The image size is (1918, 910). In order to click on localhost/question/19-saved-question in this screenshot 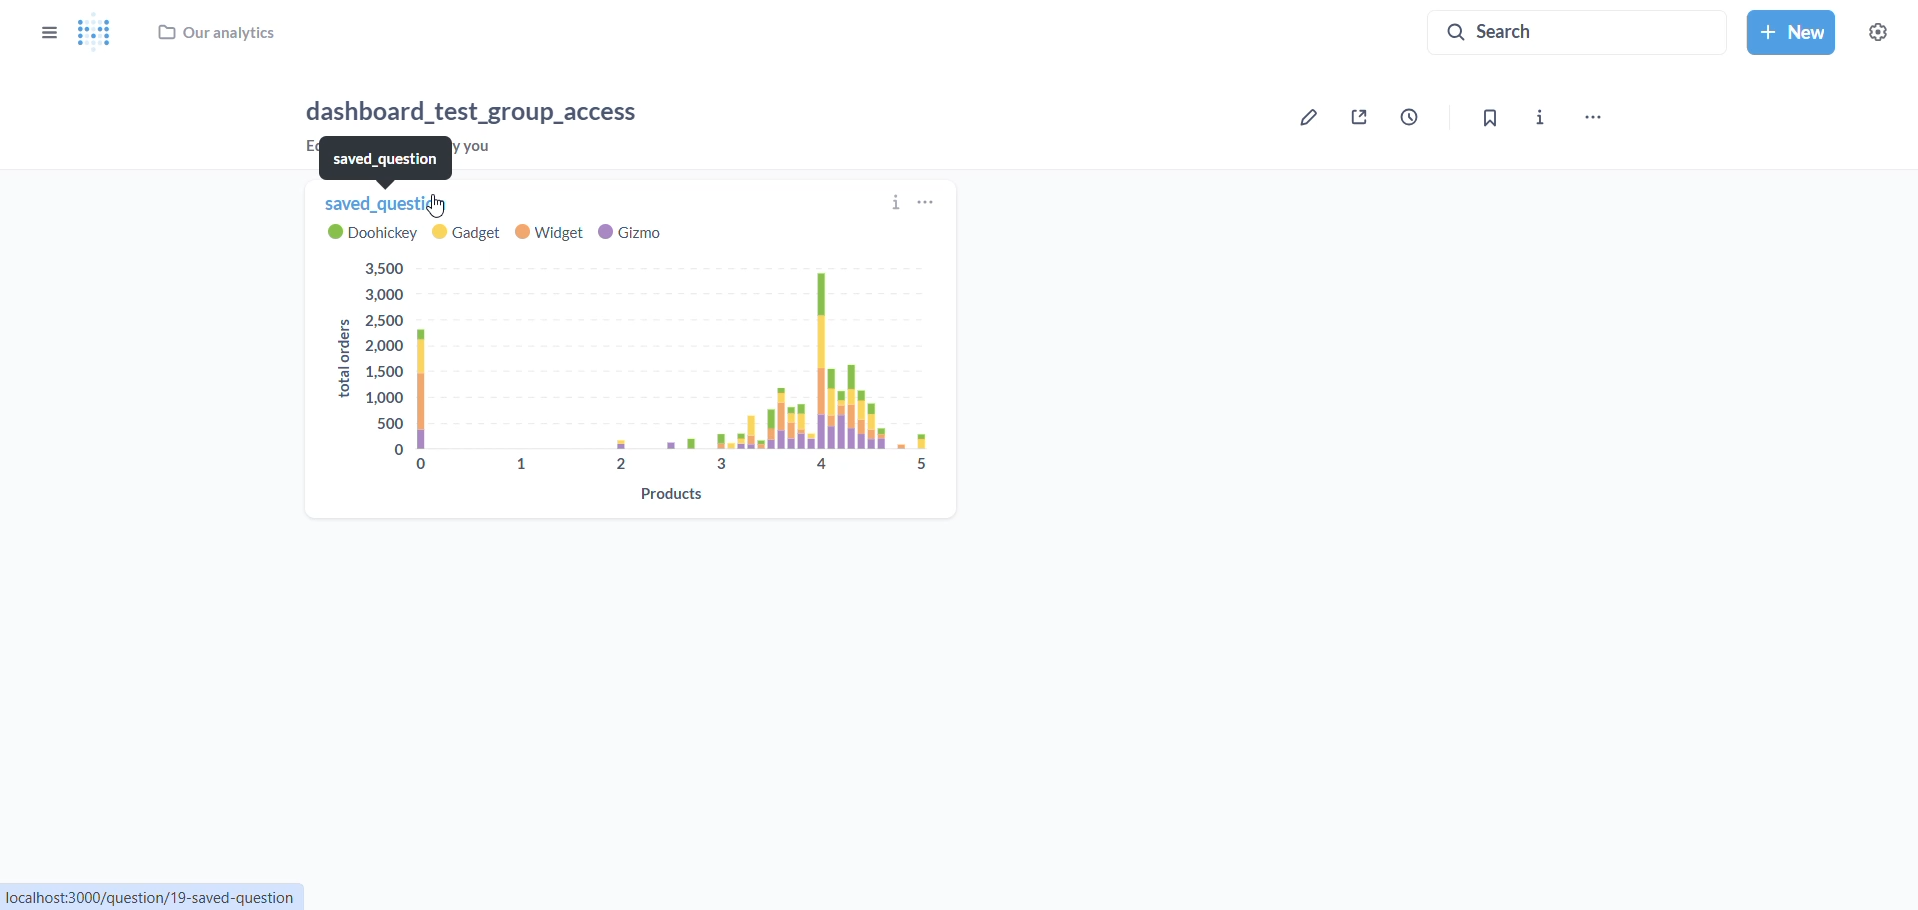, I will do `click(153, 897)`.